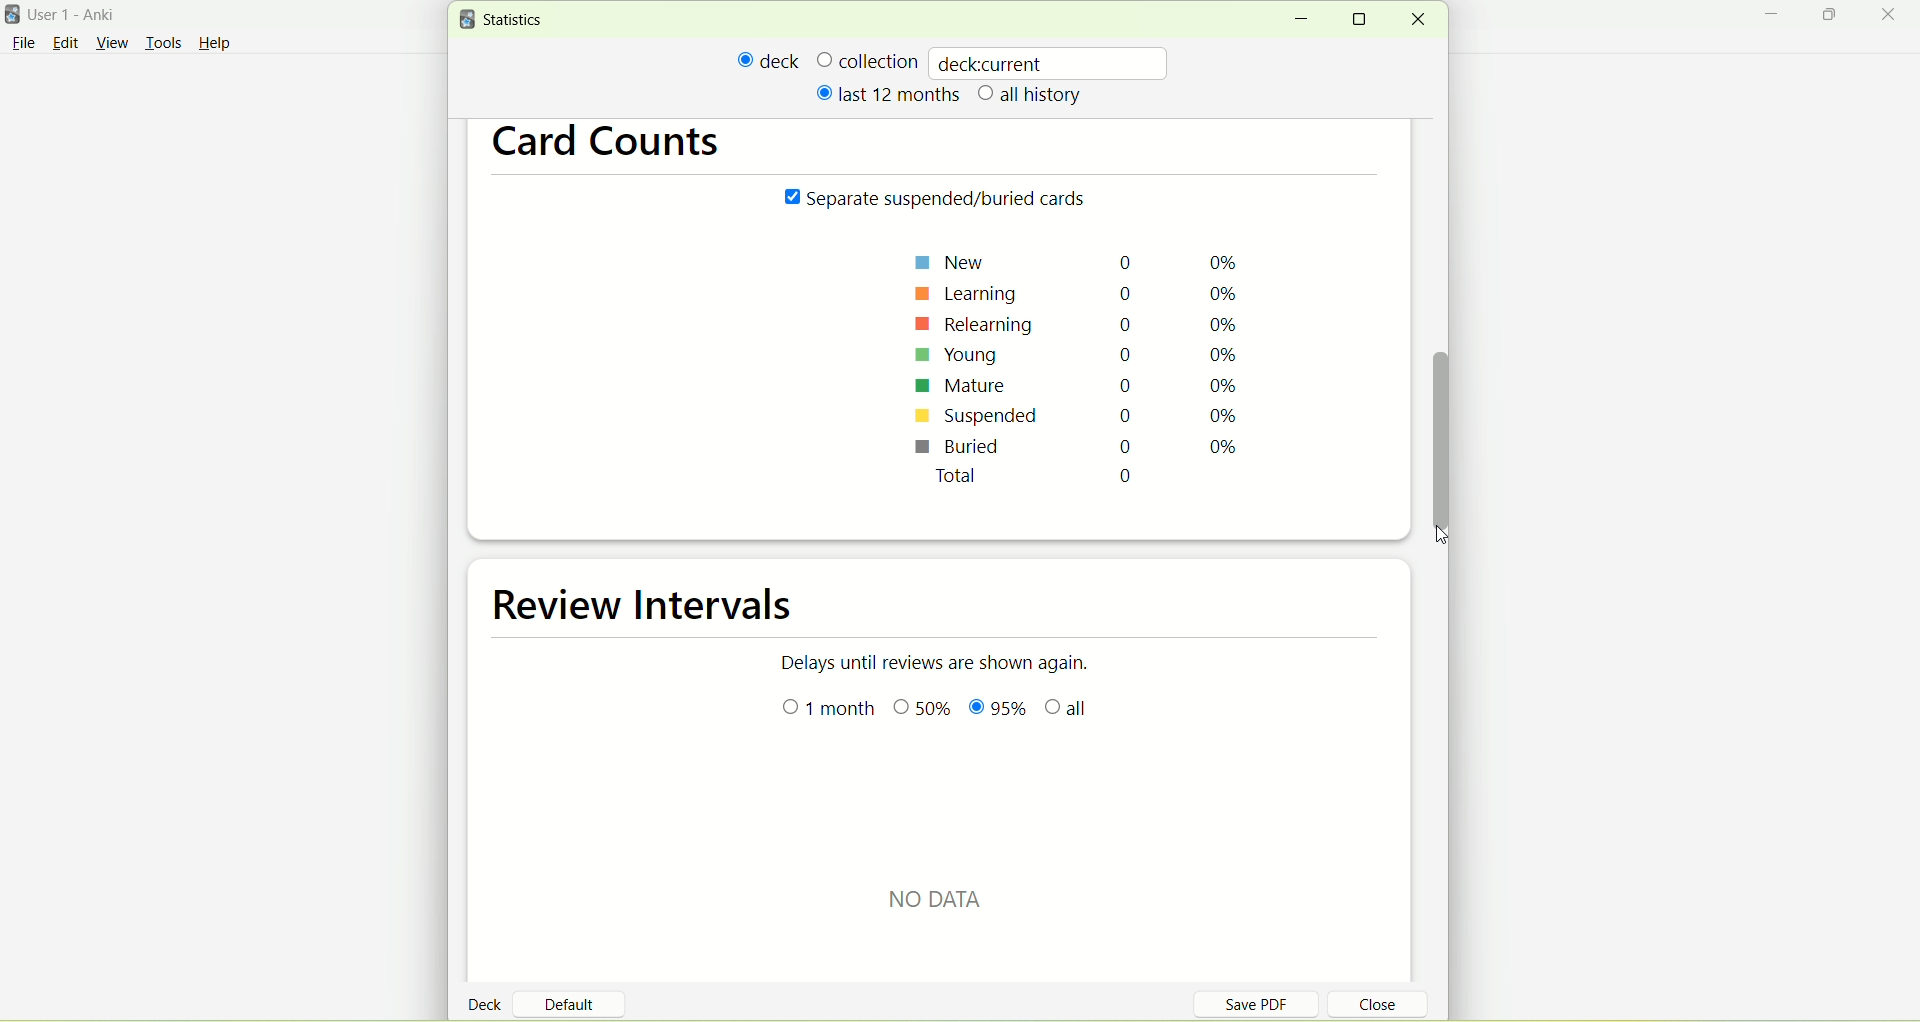 Image resolution: width=1920 pixels, height=1022 pixels. I want to click on relearning 0 0%, so click(1080, 323).